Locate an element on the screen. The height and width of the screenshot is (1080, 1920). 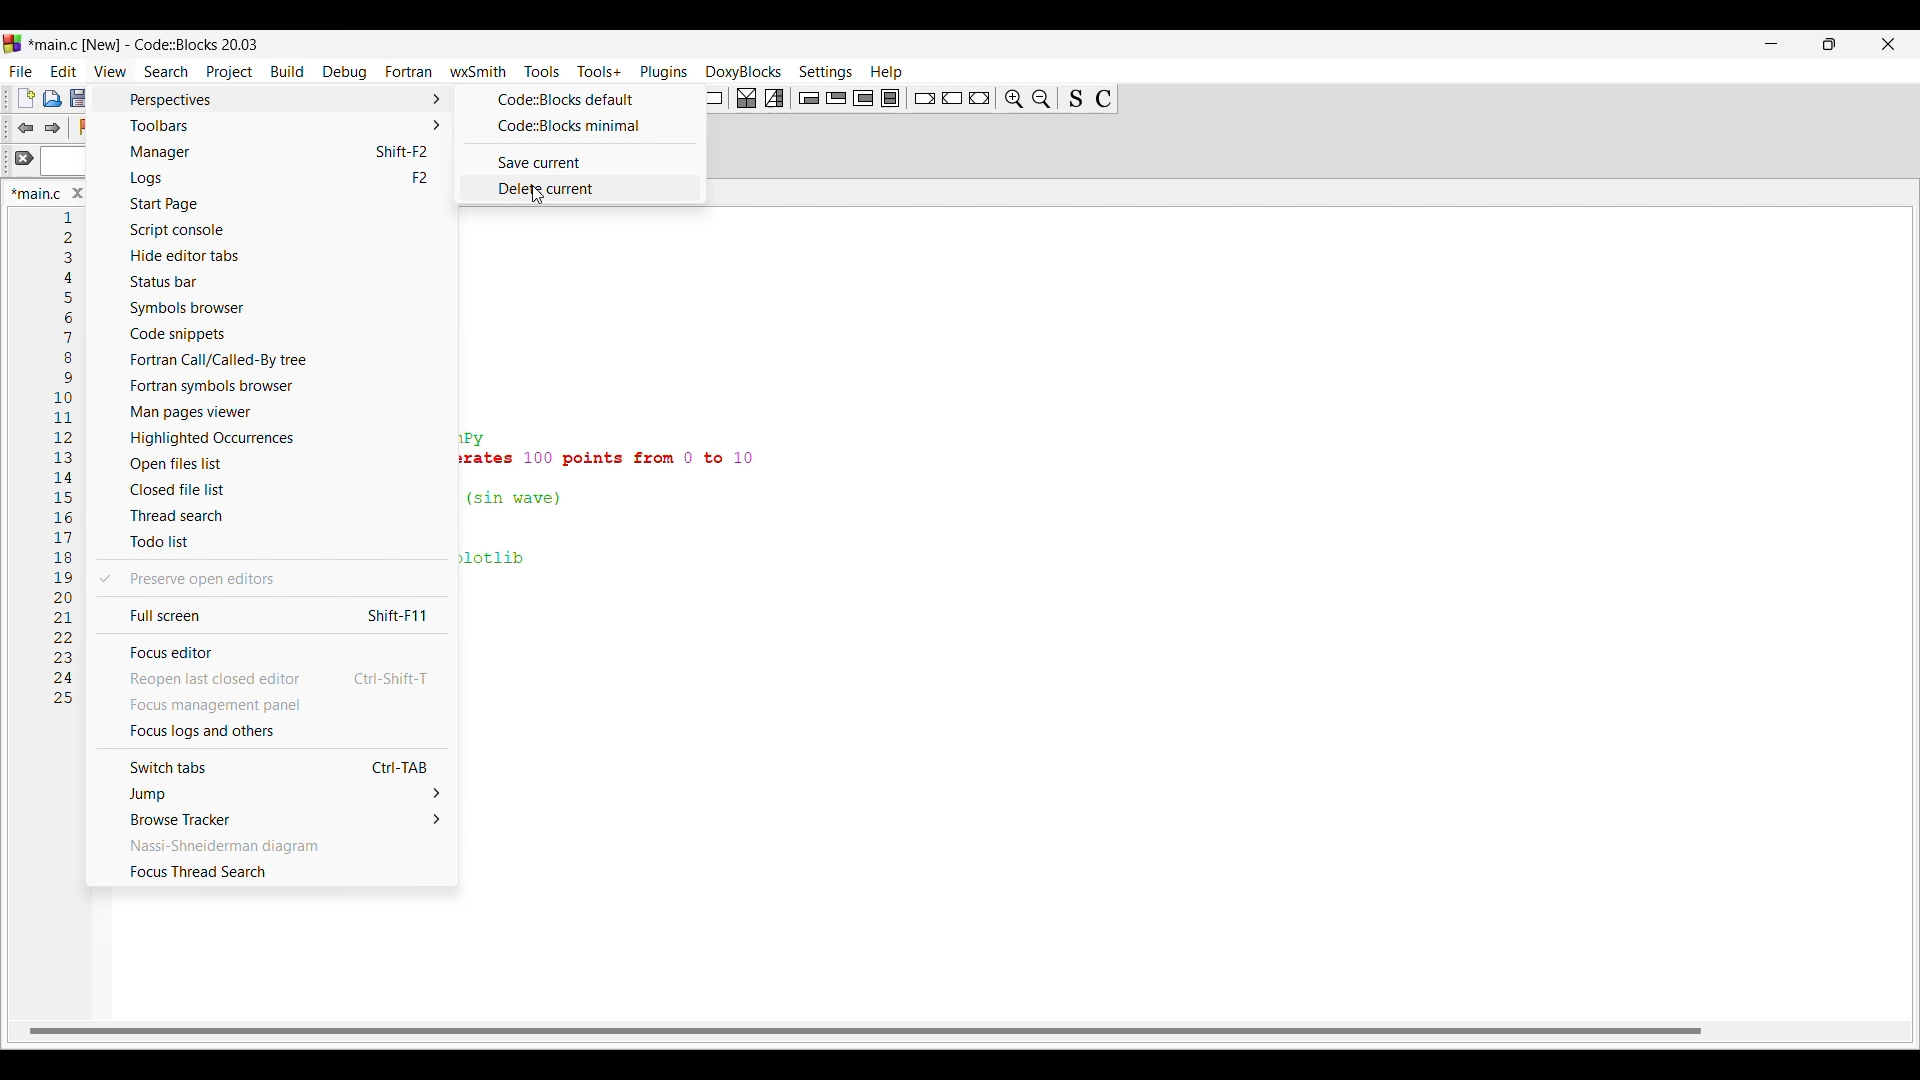
Manager is located at coordinates (277, 153).